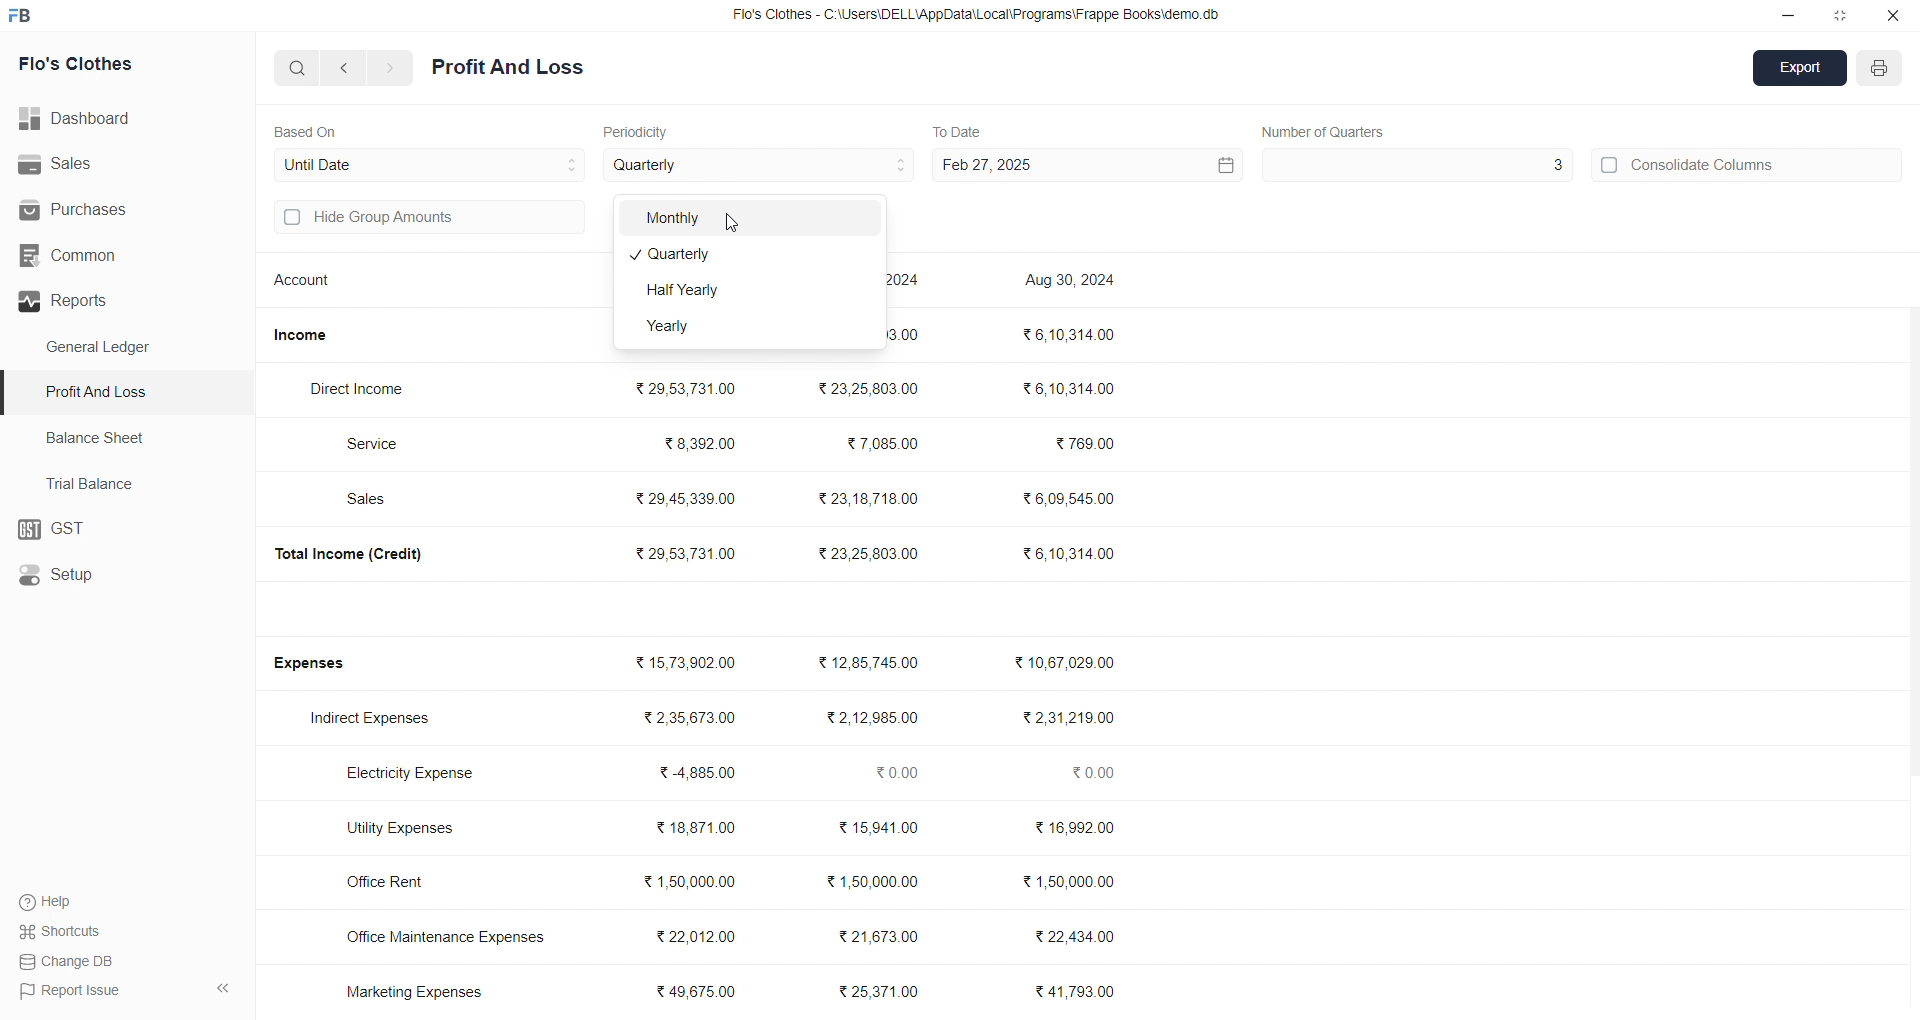 This screenshot has width=1920, height=1020. I want to click on resize, so click(1840, 15).